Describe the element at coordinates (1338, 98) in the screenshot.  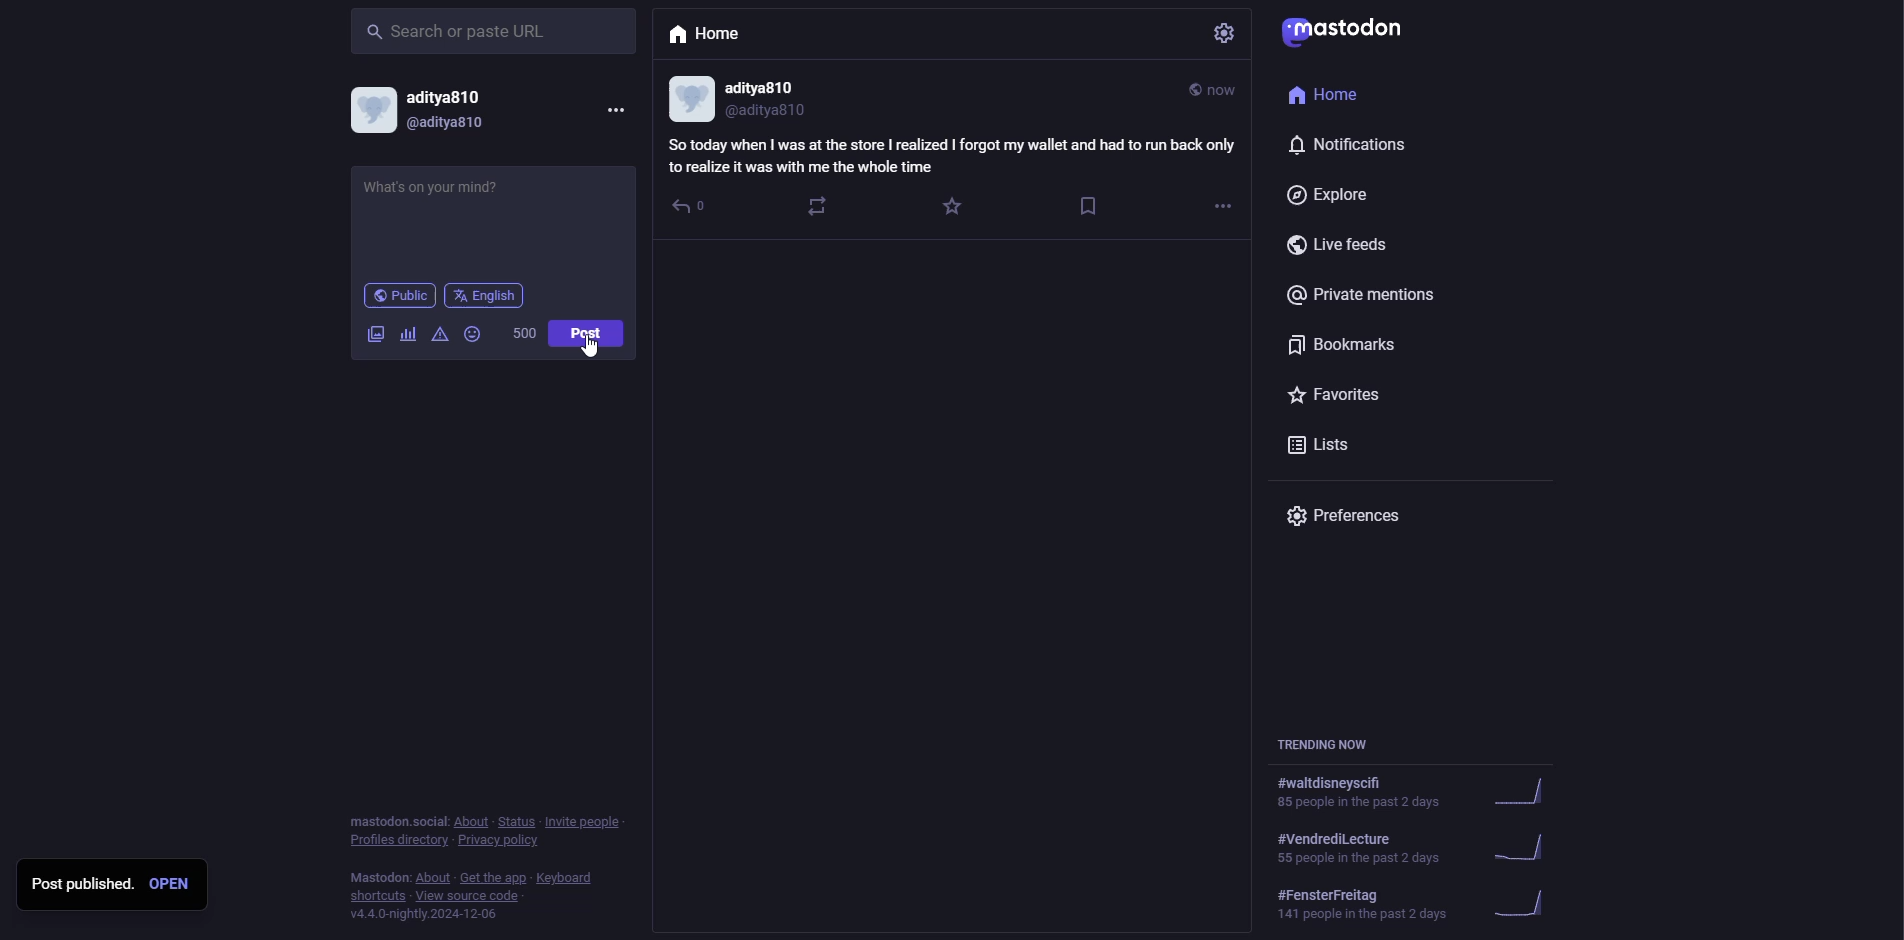
I see `home` at that location.